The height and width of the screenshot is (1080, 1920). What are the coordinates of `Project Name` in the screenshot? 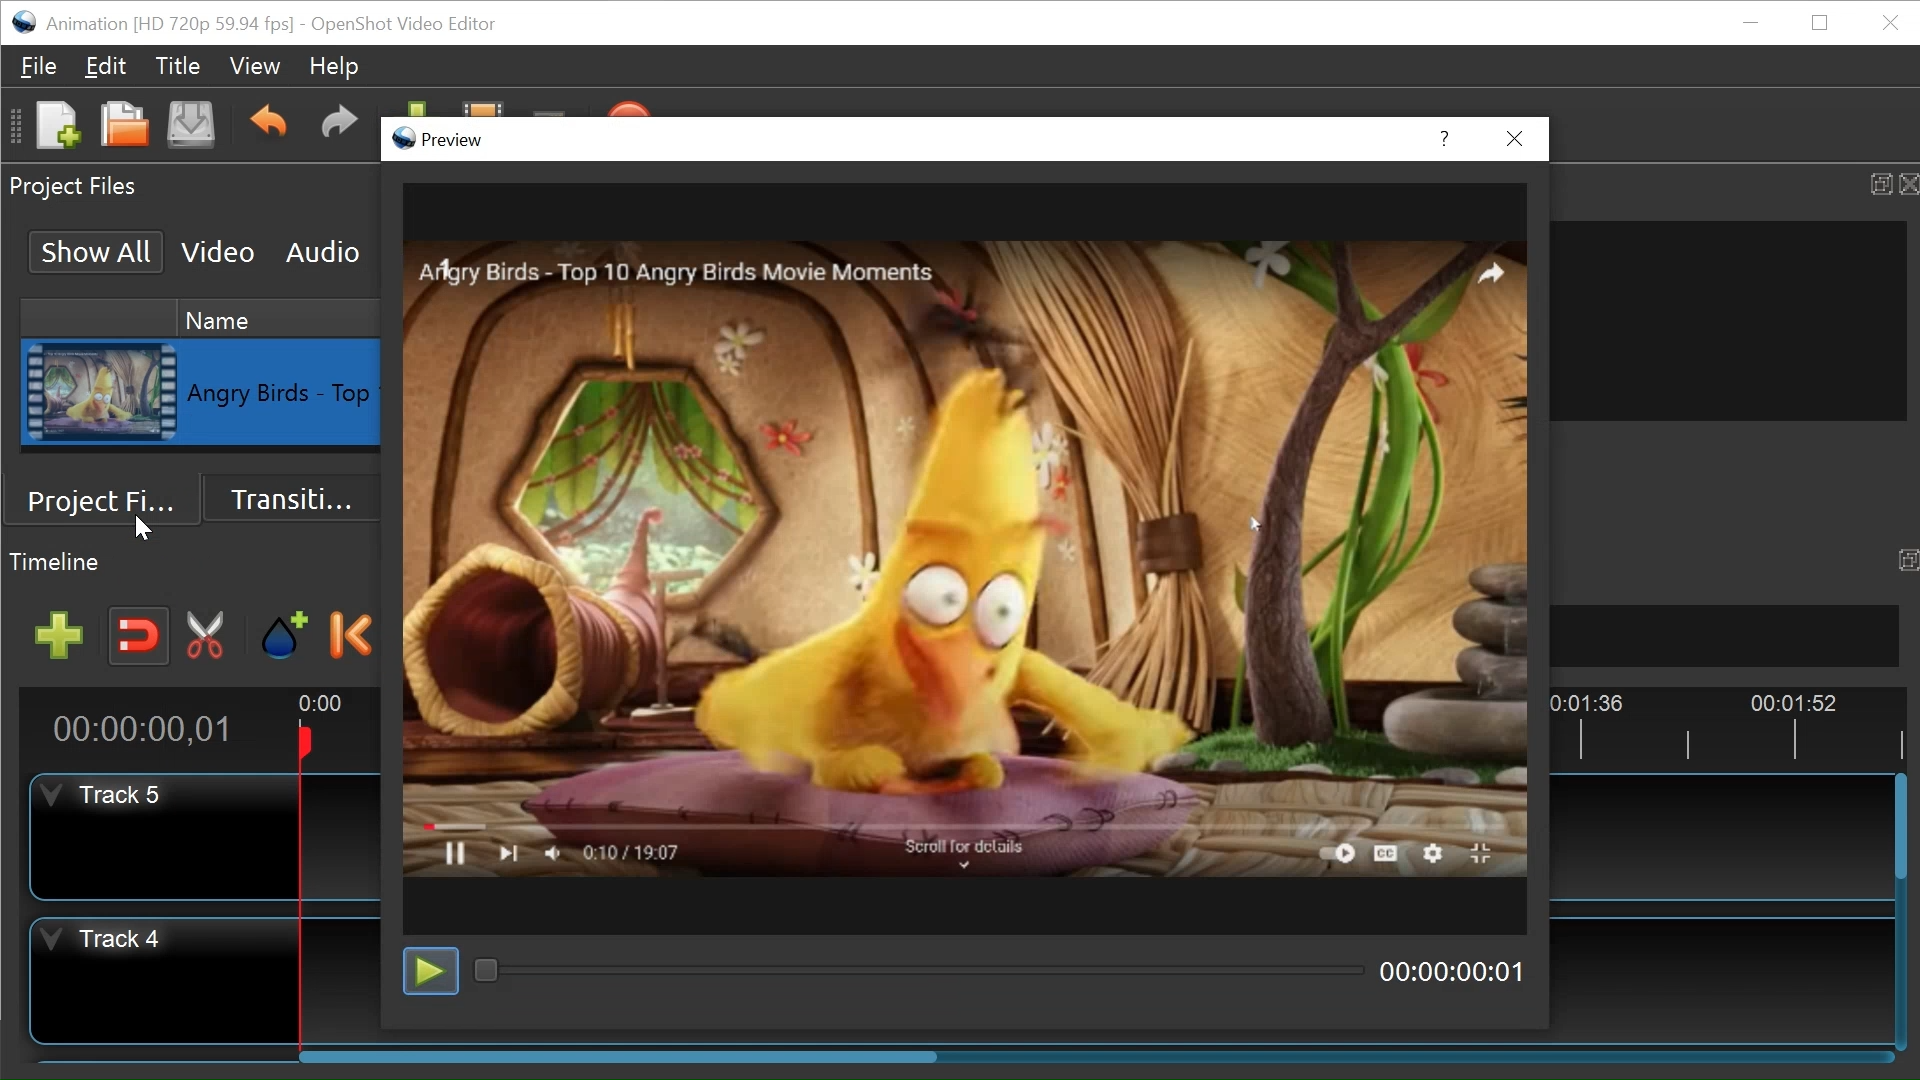 It's located at (170, 26).